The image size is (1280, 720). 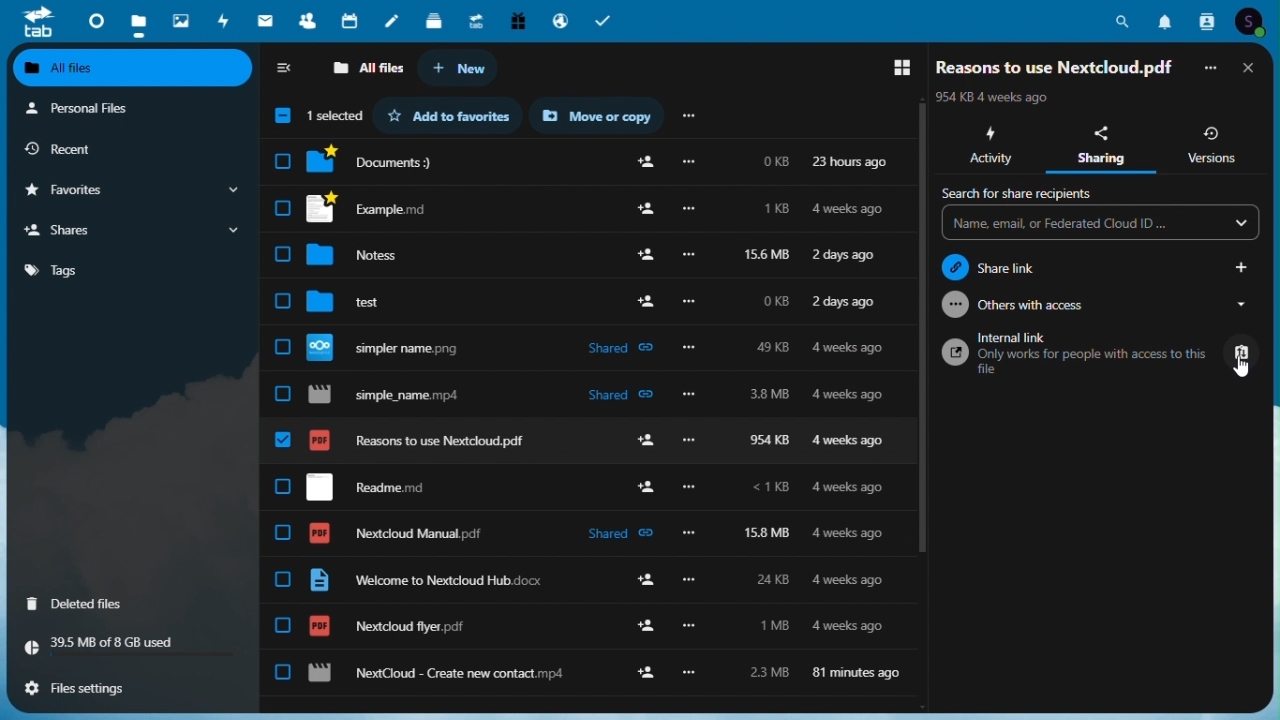 I want to click on 4 weeks ago, so click(x=851, y=349).